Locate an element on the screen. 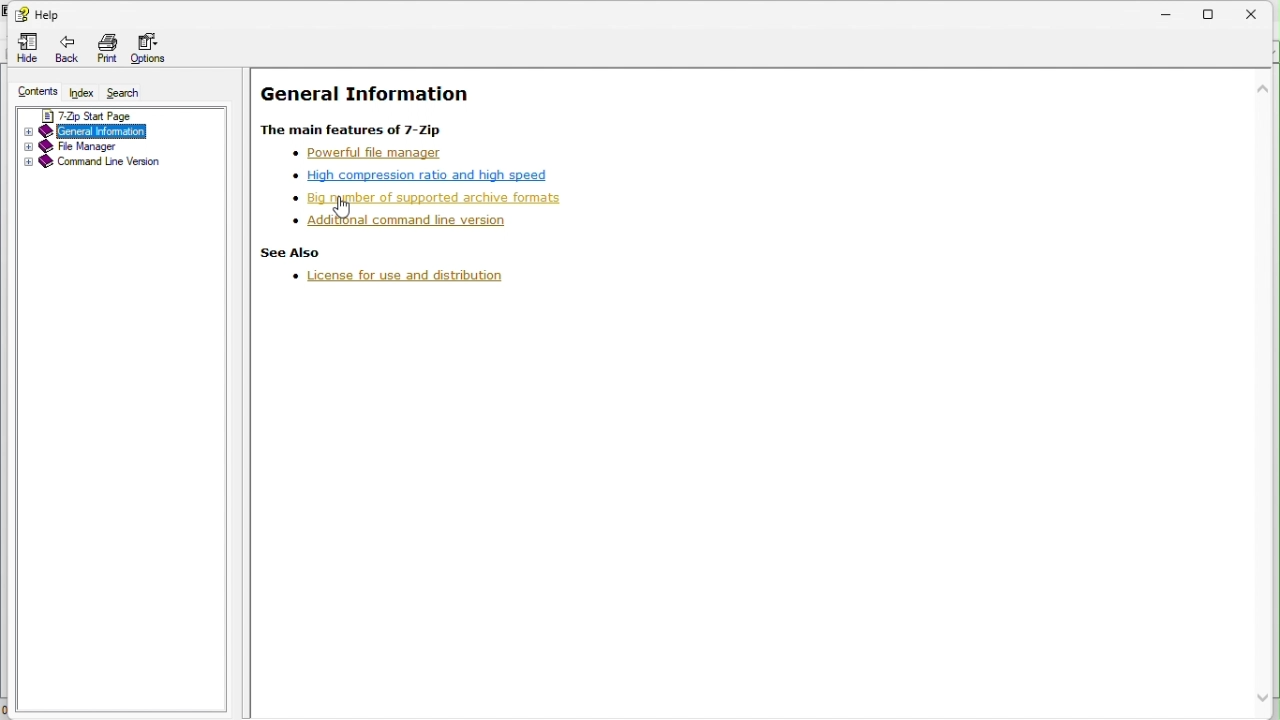 The width and height of the screenshot is (1280, 720). High compression ratio is located at coordinates (406, 173).